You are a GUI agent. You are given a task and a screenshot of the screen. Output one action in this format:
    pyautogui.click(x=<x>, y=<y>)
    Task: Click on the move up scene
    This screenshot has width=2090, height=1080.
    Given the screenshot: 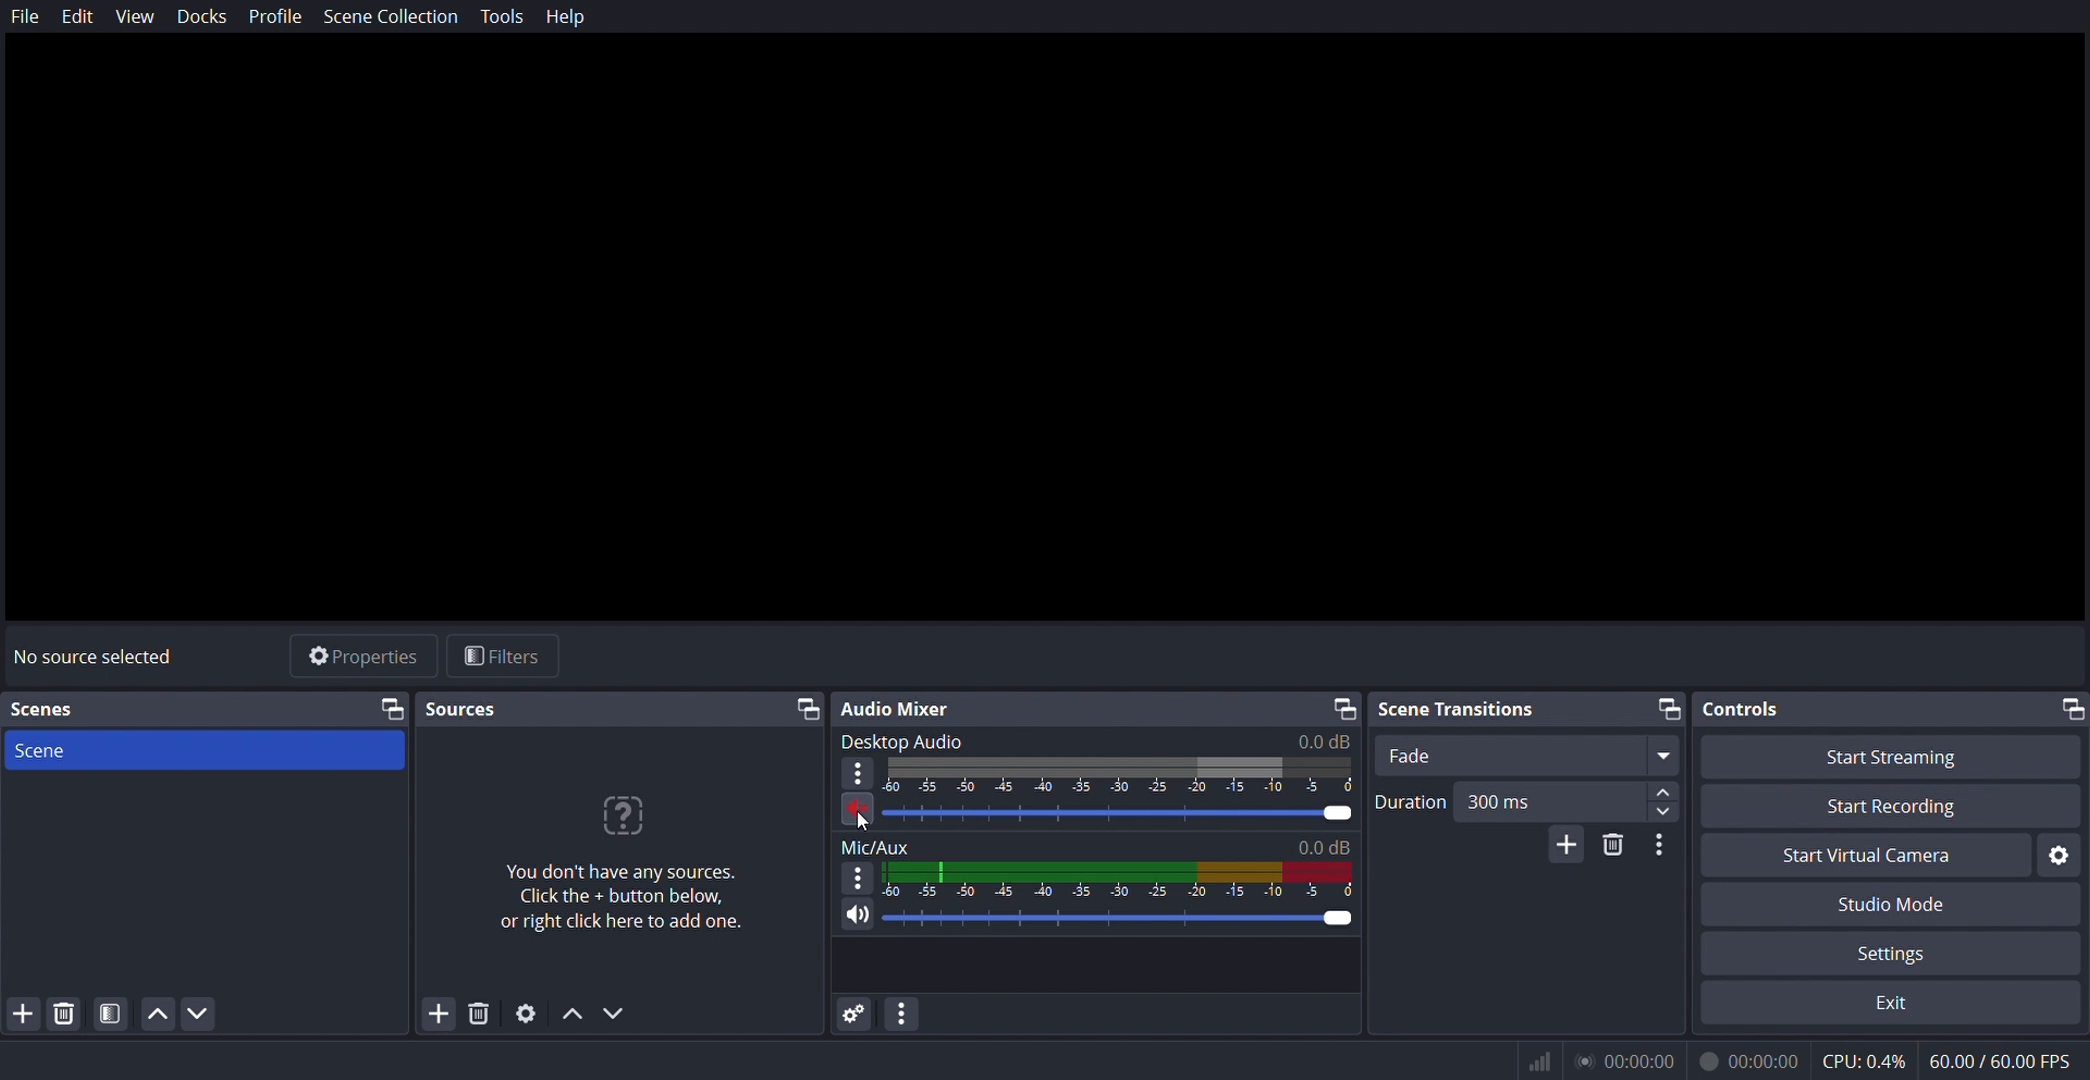 What is the action you would take?
    pyautogui.click(x=158, y=1013)
    